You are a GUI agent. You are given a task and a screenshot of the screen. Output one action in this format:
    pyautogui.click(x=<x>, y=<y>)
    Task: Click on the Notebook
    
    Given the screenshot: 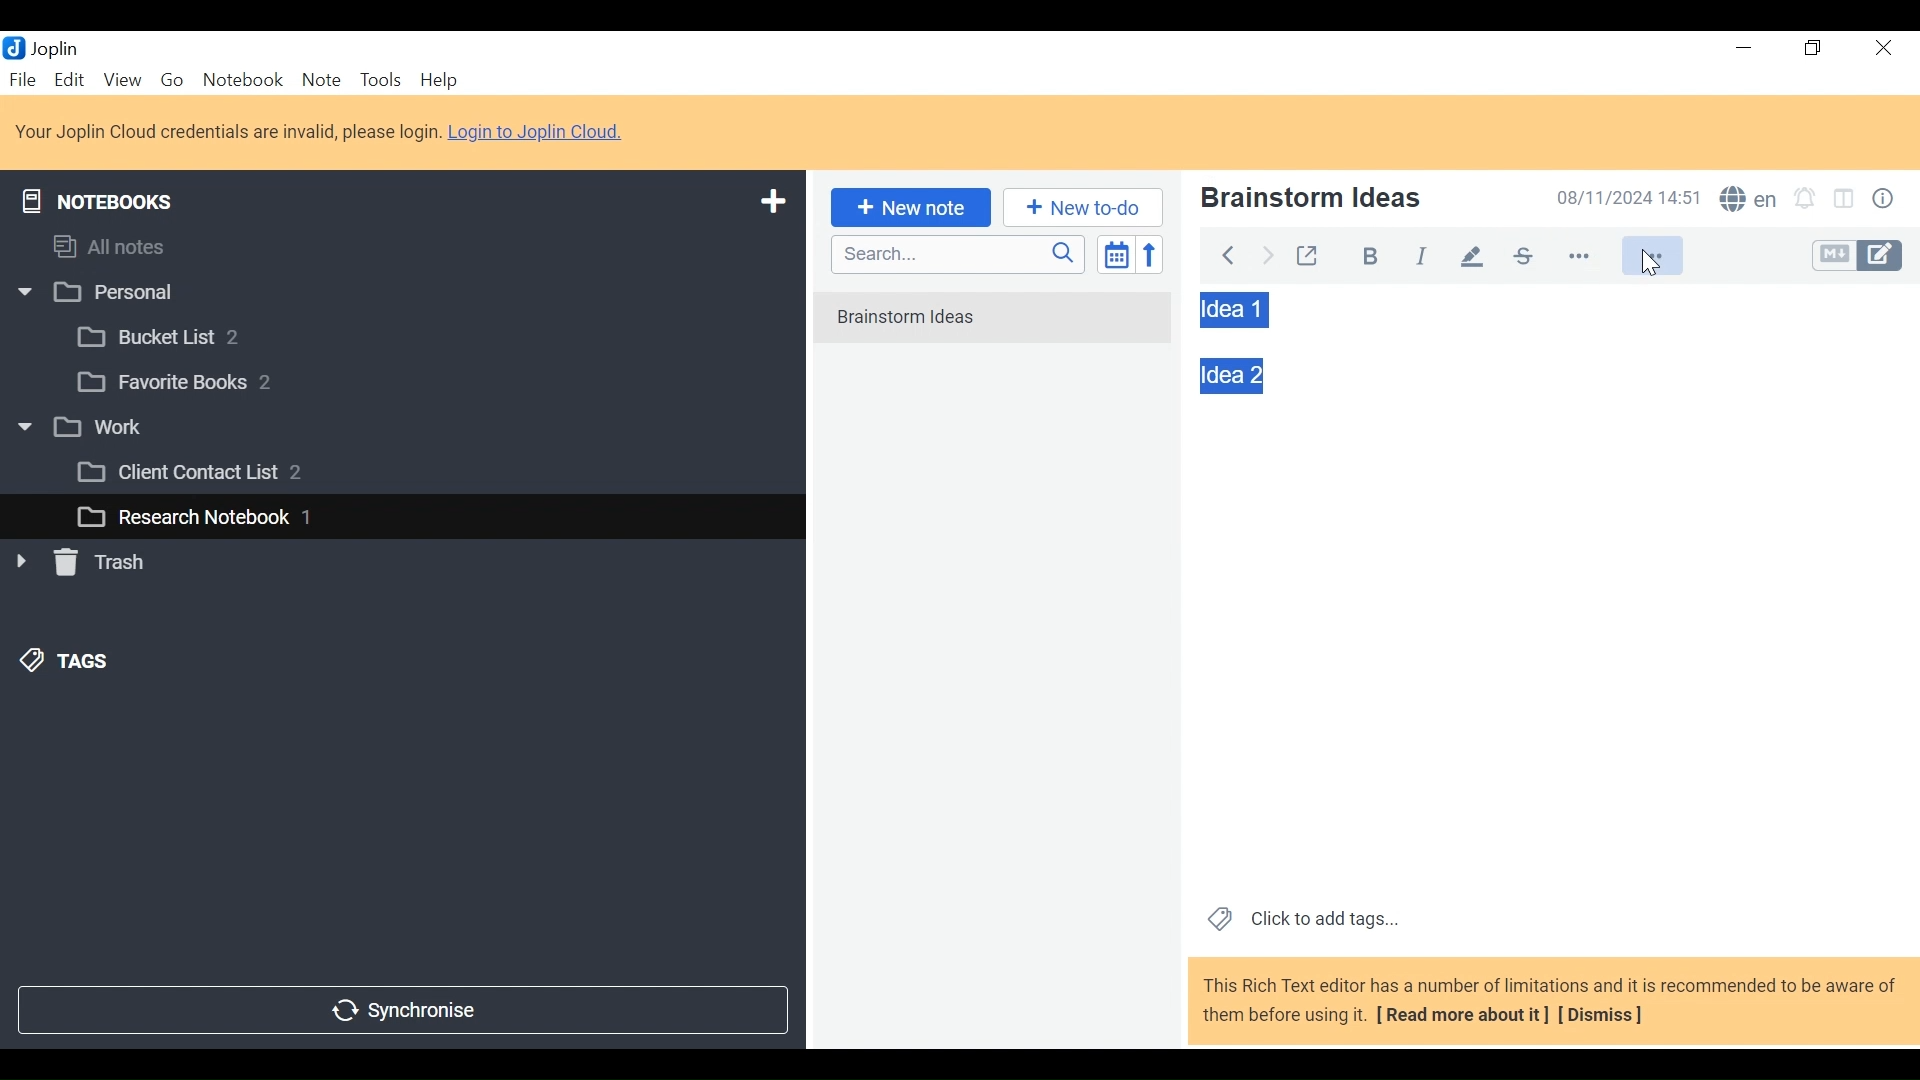 What is the action you would take?
    pyautogui.click(x=245, y=79)
    